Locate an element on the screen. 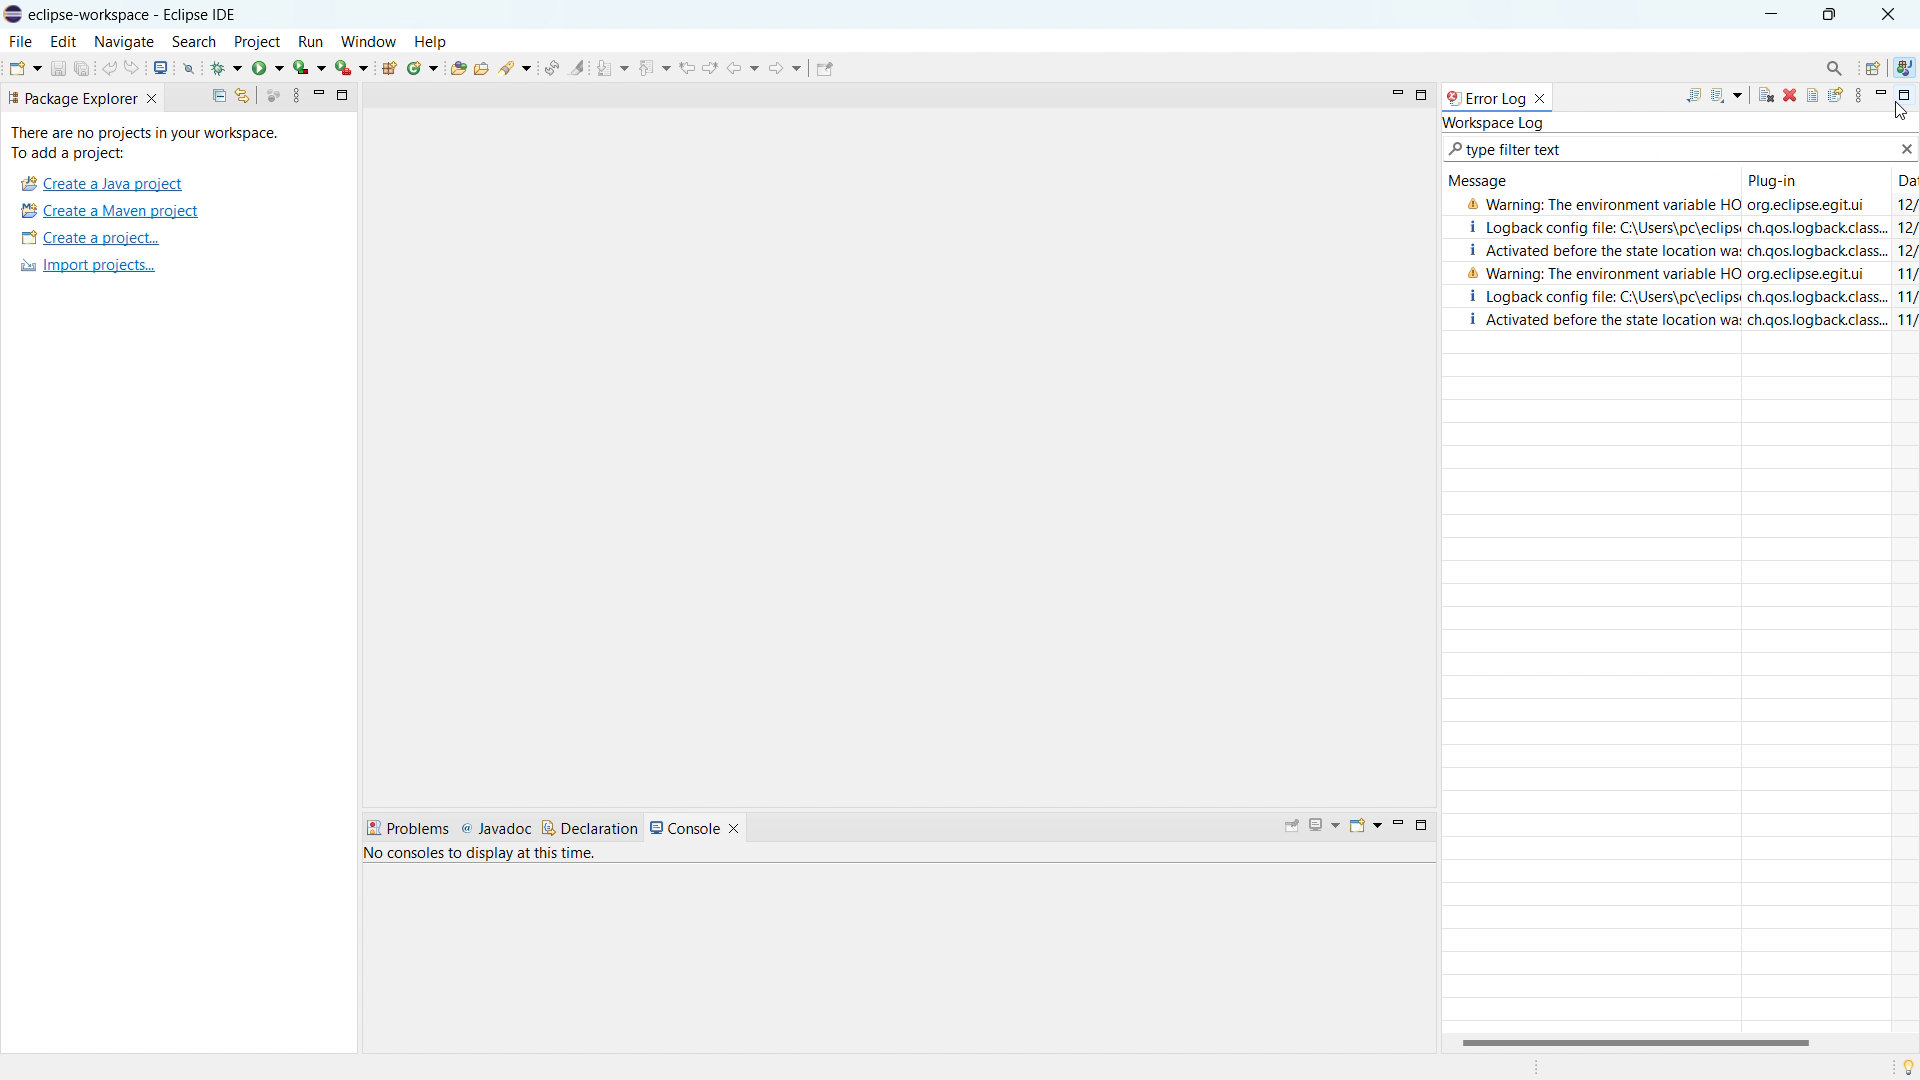 The height and width of the screenshot is (1080, 1920). close error log is located at coordinates (1545, 97).